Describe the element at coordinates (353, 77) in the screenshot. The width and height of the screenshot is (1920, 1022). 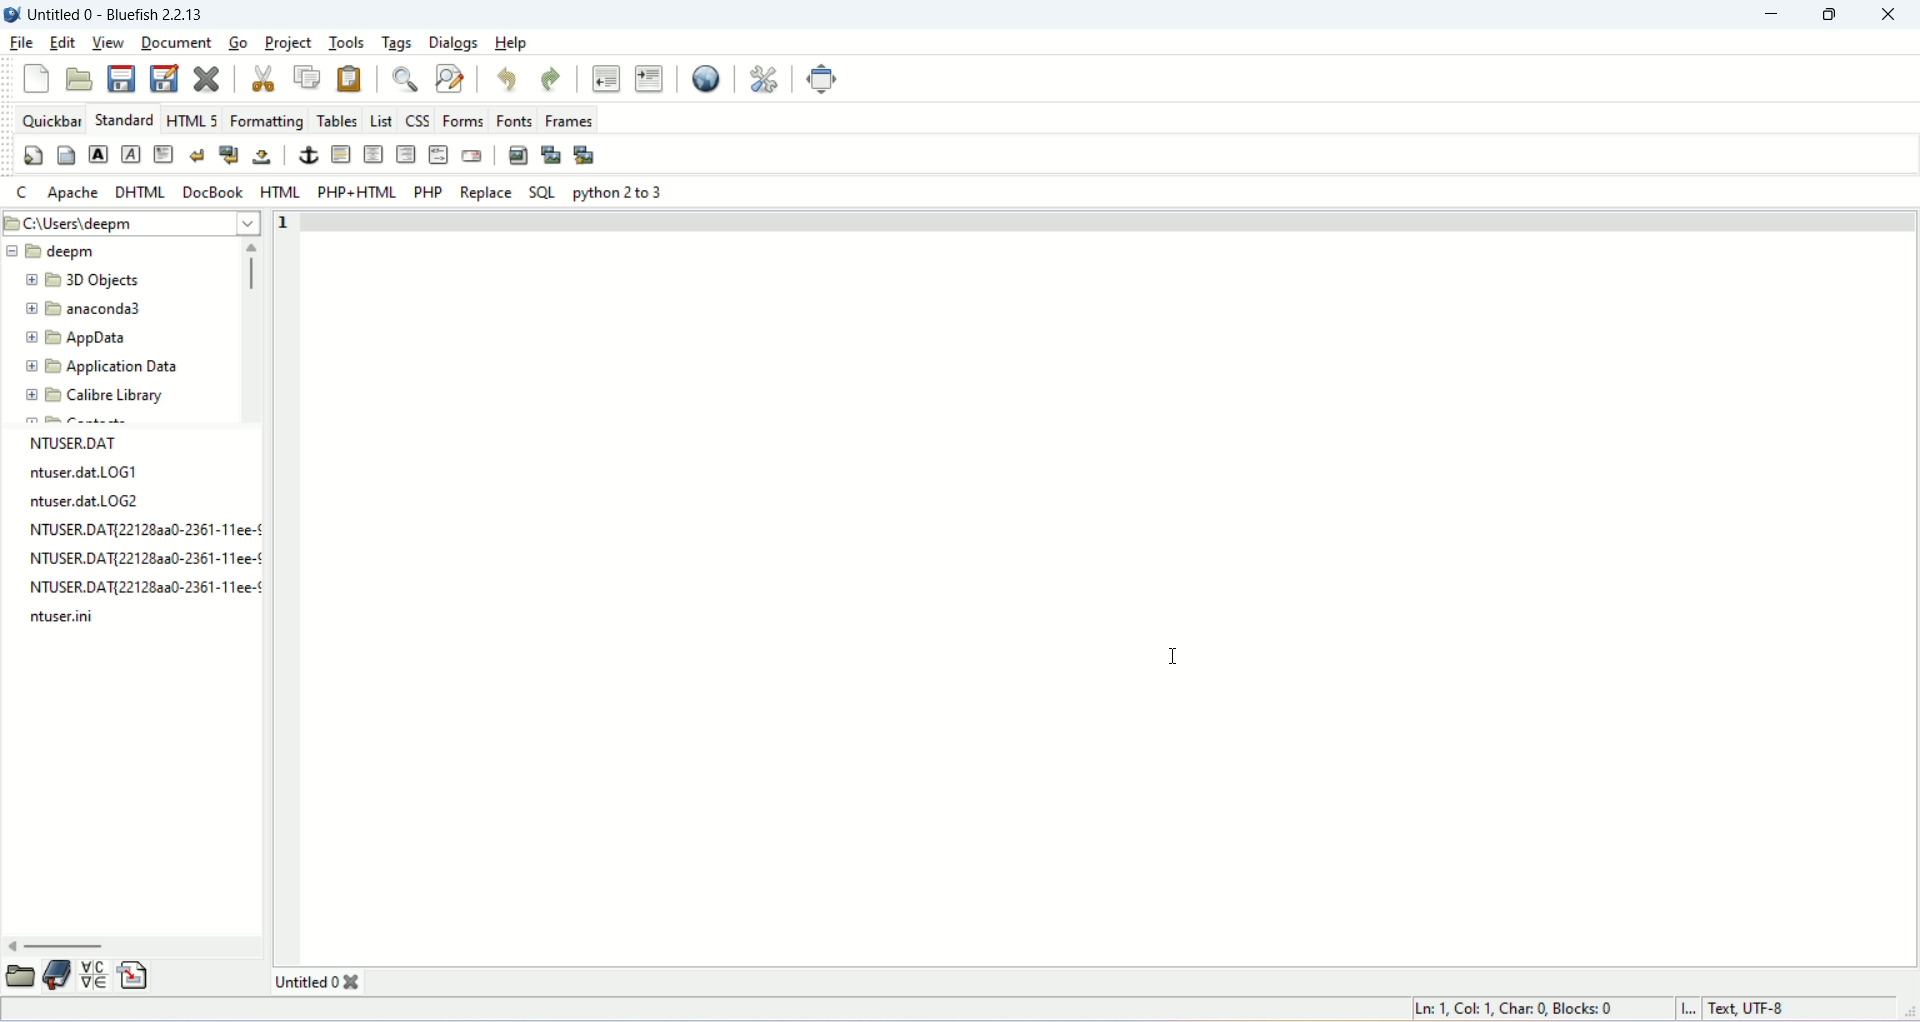
I see `paste` at that location.